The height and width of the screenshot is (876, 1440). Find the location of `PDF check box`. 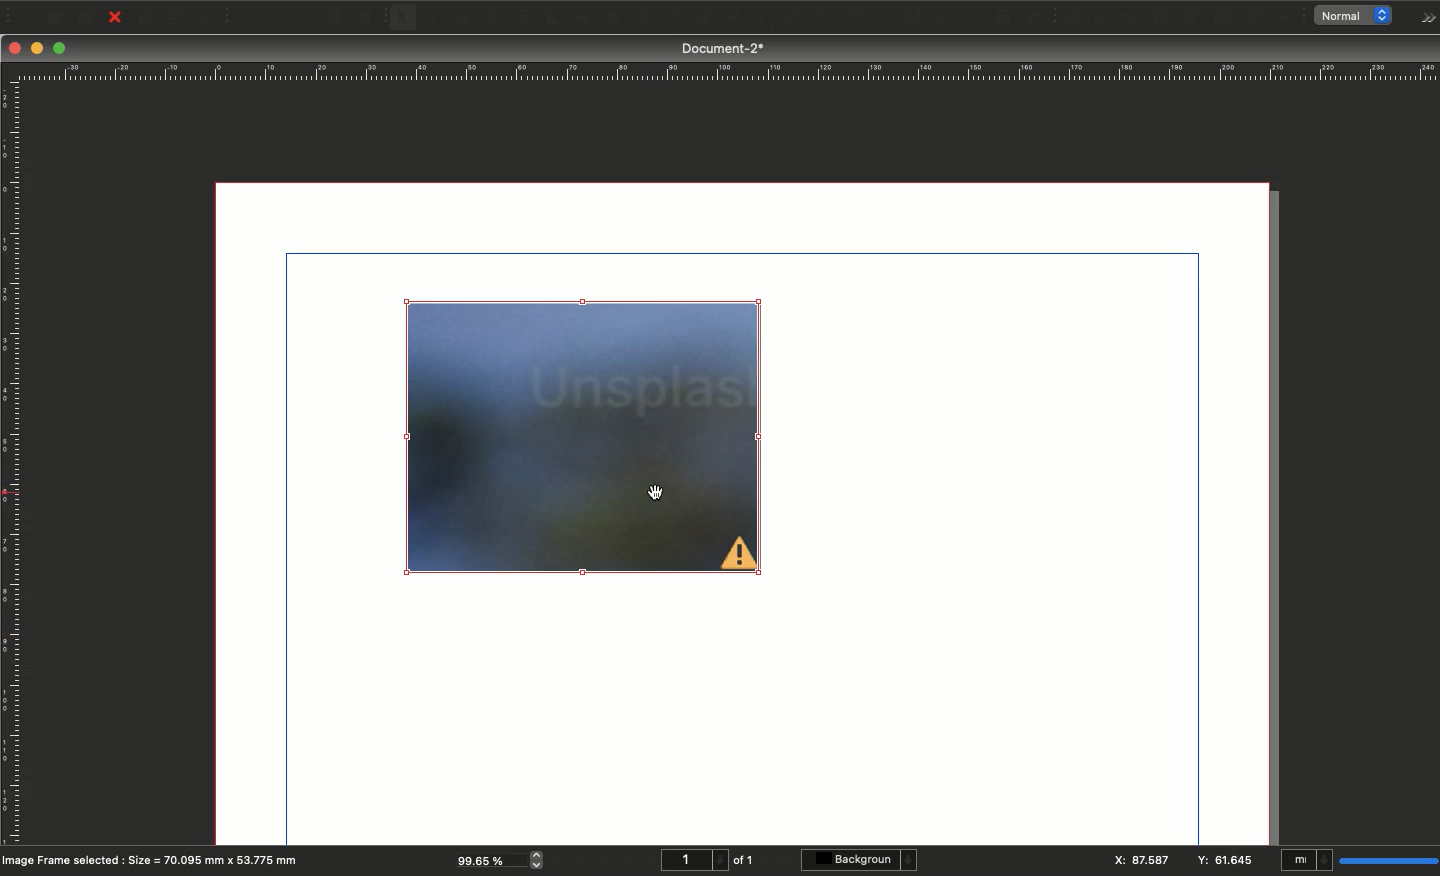

PDF check box is located at coordinates (1102, 18).